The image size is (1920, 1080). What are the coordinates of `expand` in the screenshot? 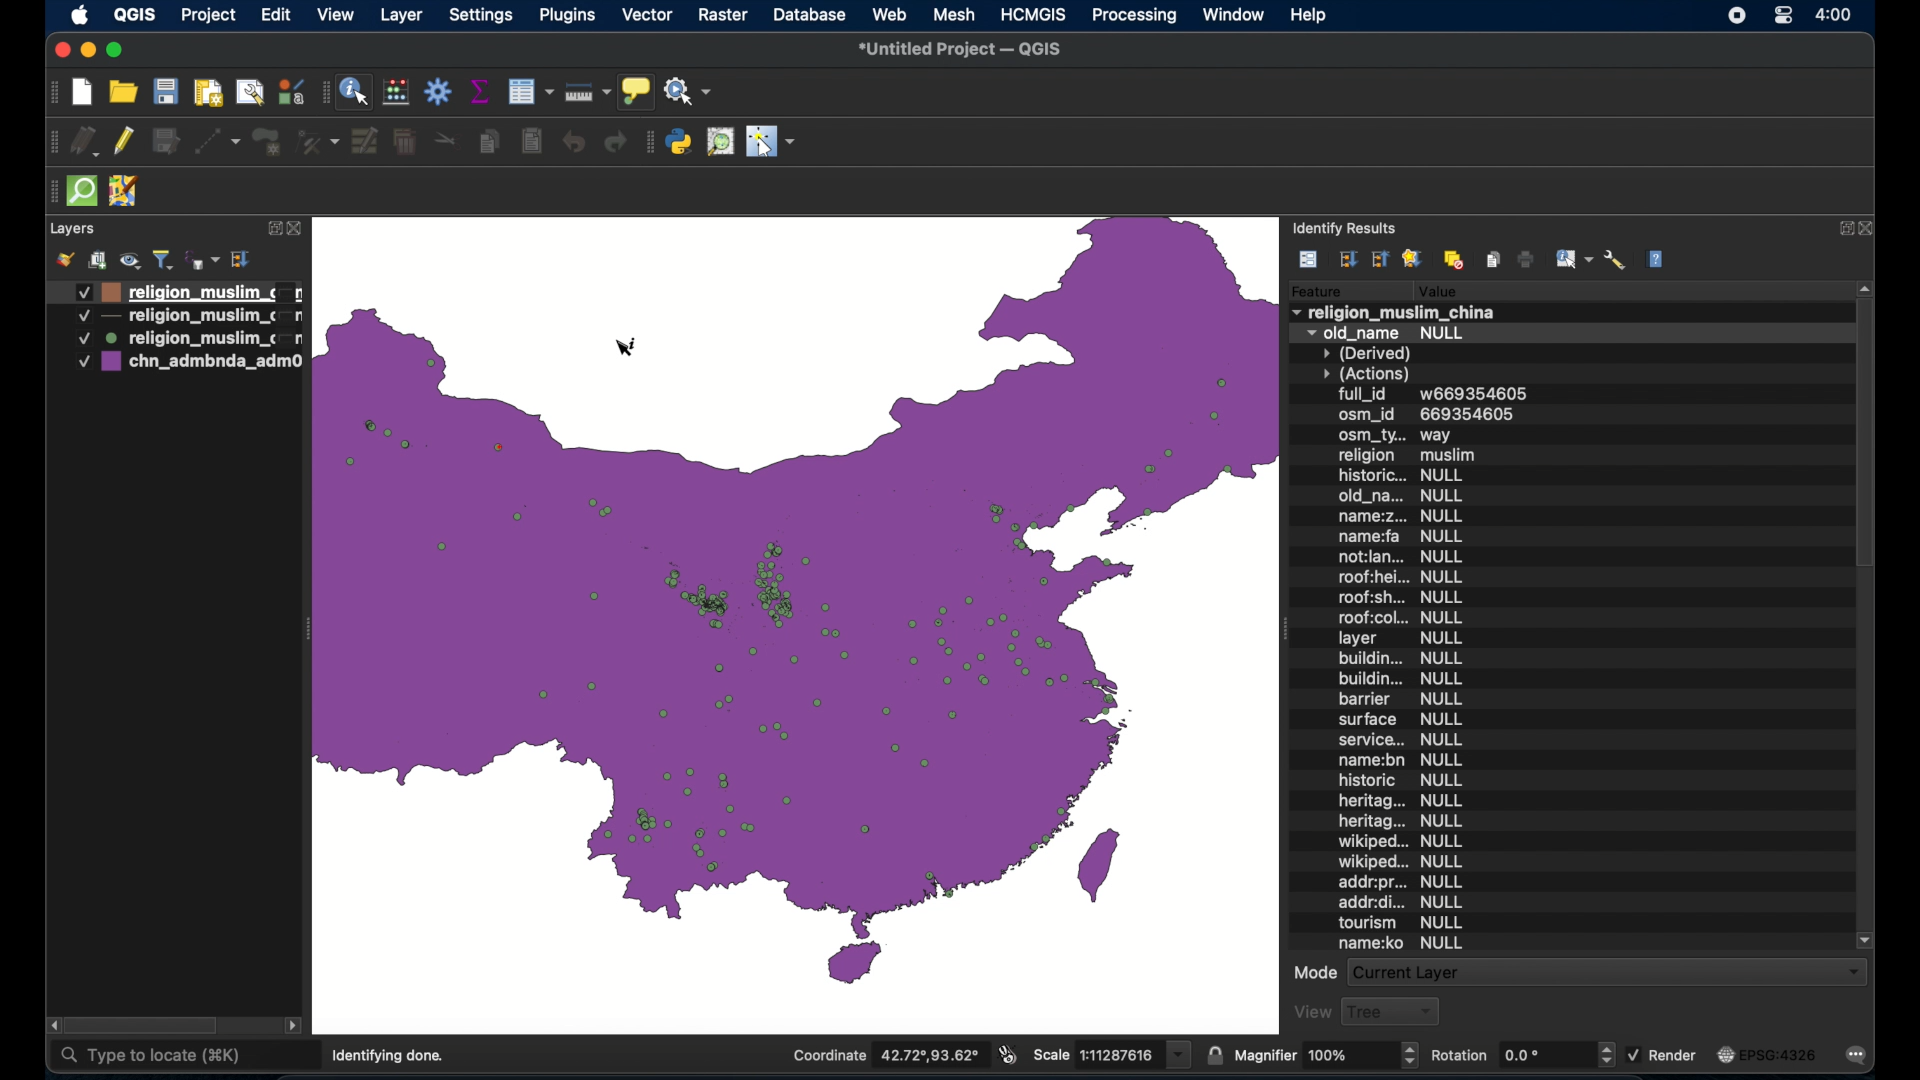 It's located at (271, 230).